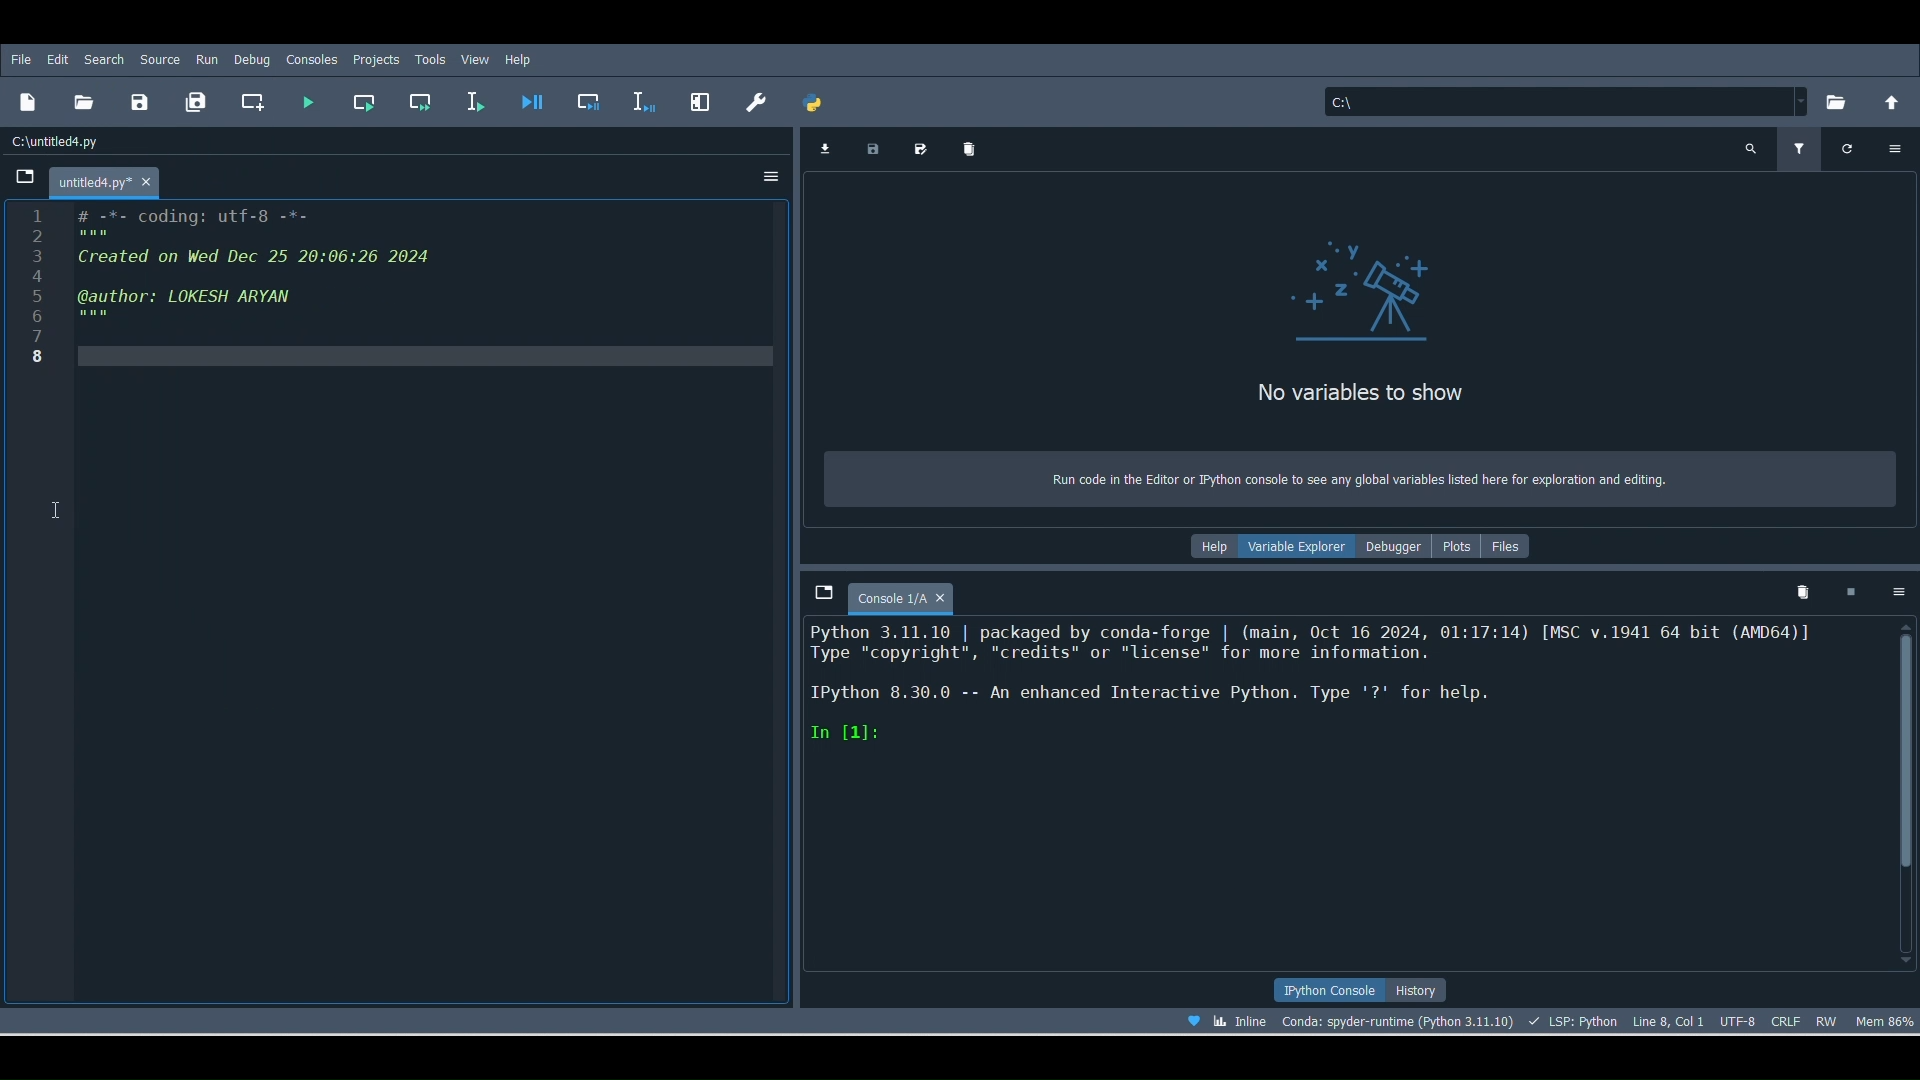  What do you see at coordinates (592, 100) in the screenshot?
I see `Debug cell` at bounding box center [592, 100].